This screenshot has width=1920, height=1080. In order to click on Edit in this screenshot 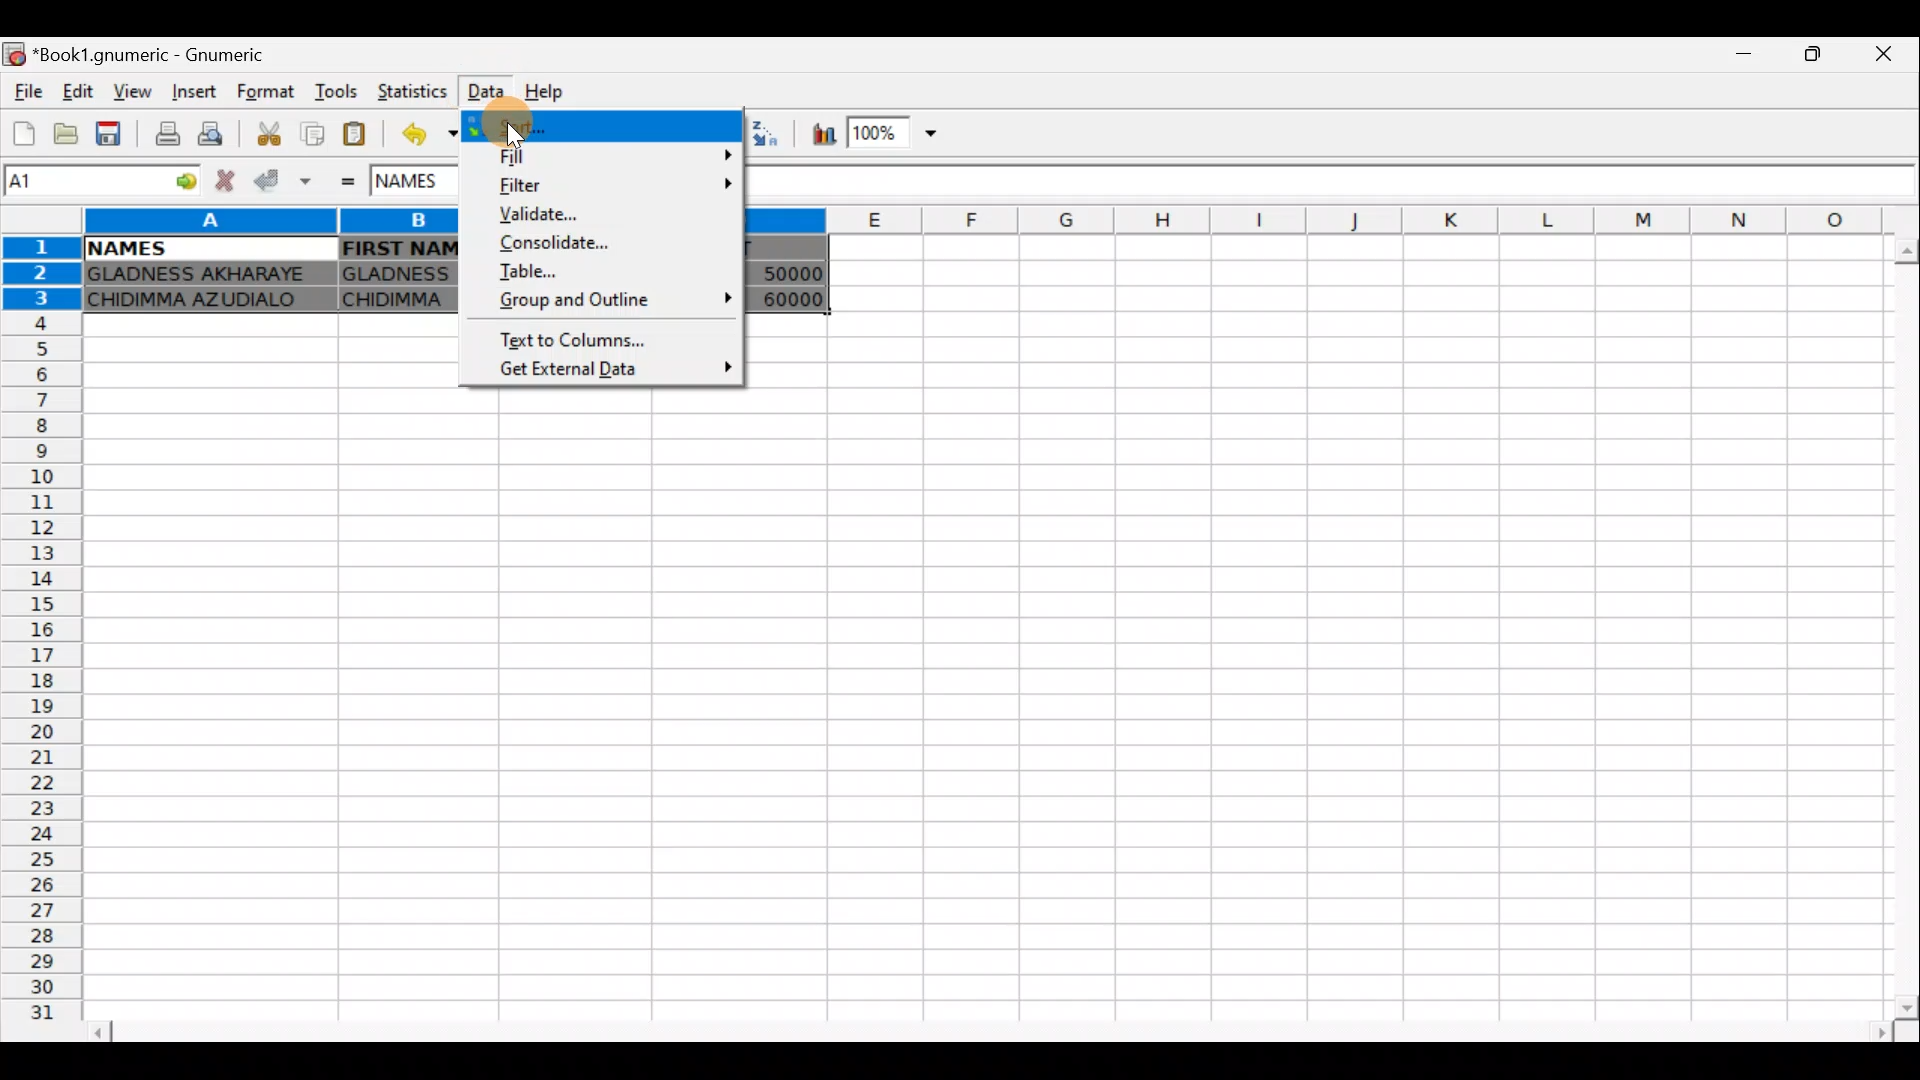, I will do `click(80, 93)`.